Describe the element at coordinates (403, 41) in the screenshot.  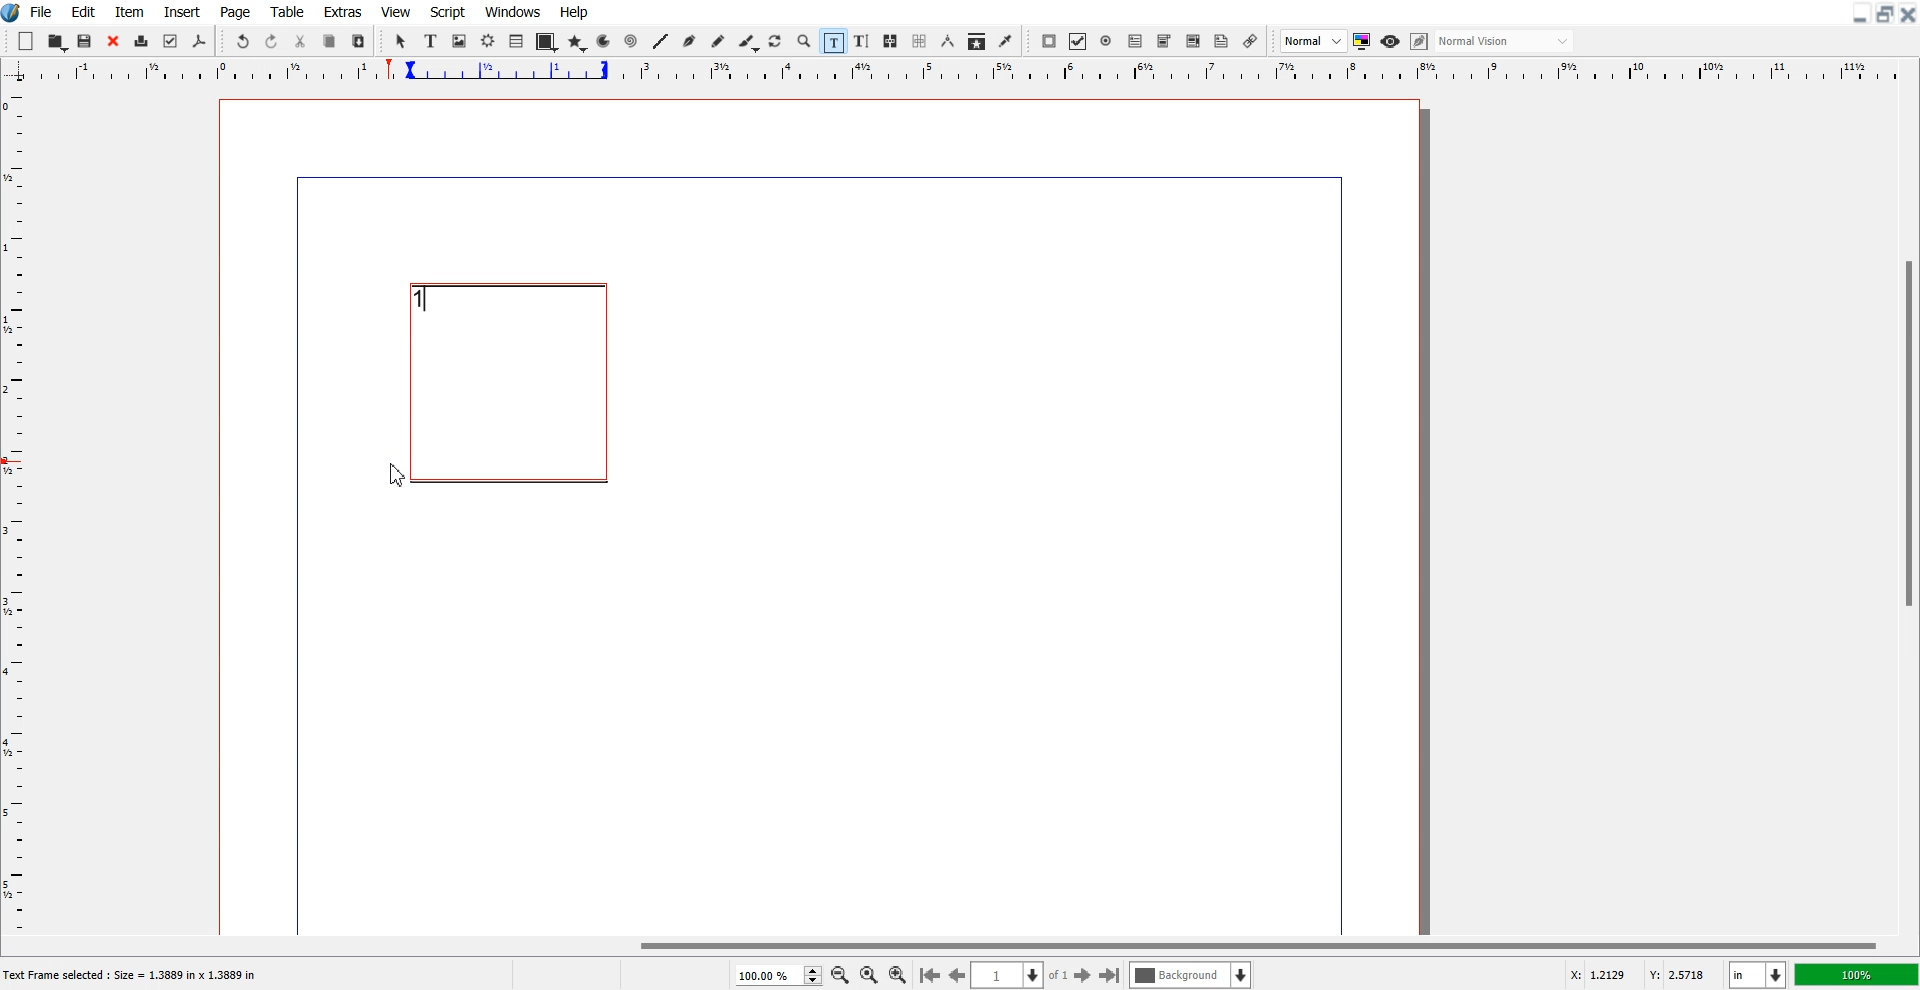
I see `Select Item` at that location.